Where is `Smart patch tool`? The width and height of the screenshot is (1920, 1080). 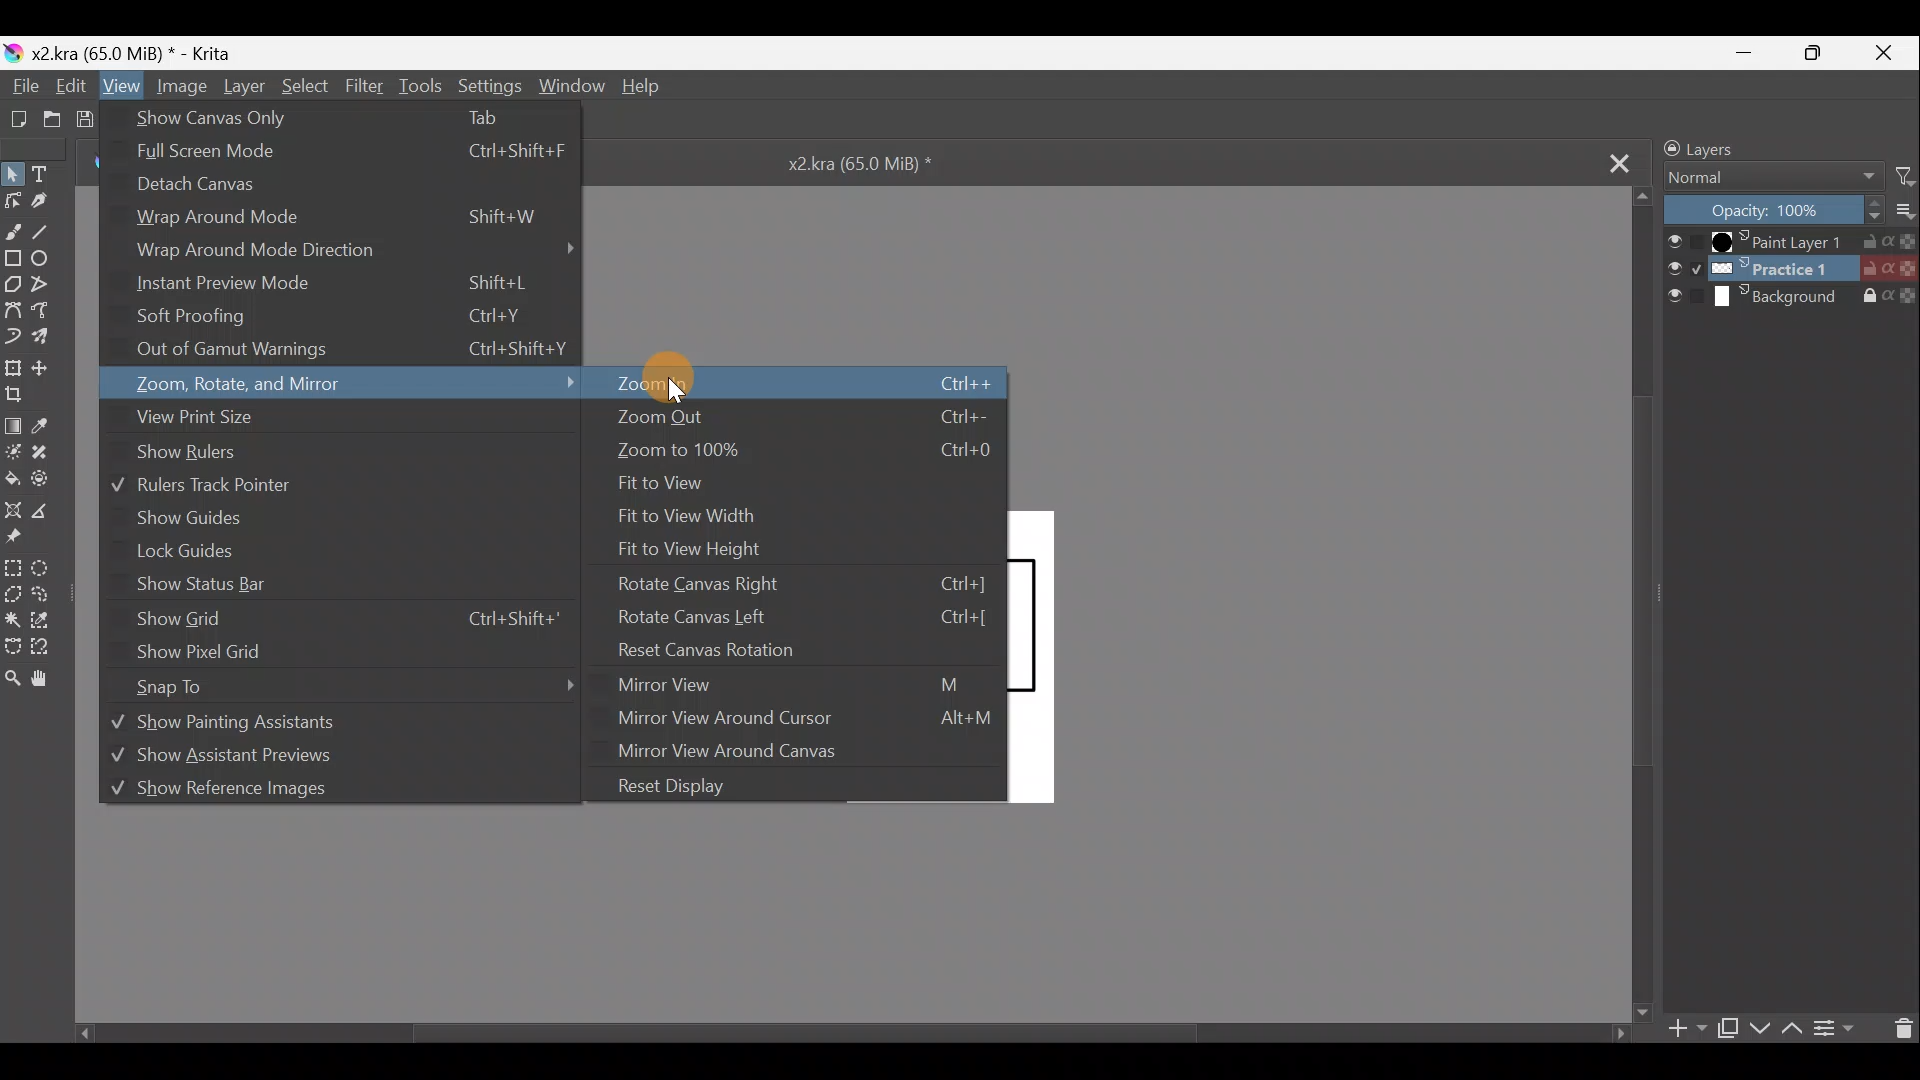
Smart patch tool is located at coordinates (50, 454).